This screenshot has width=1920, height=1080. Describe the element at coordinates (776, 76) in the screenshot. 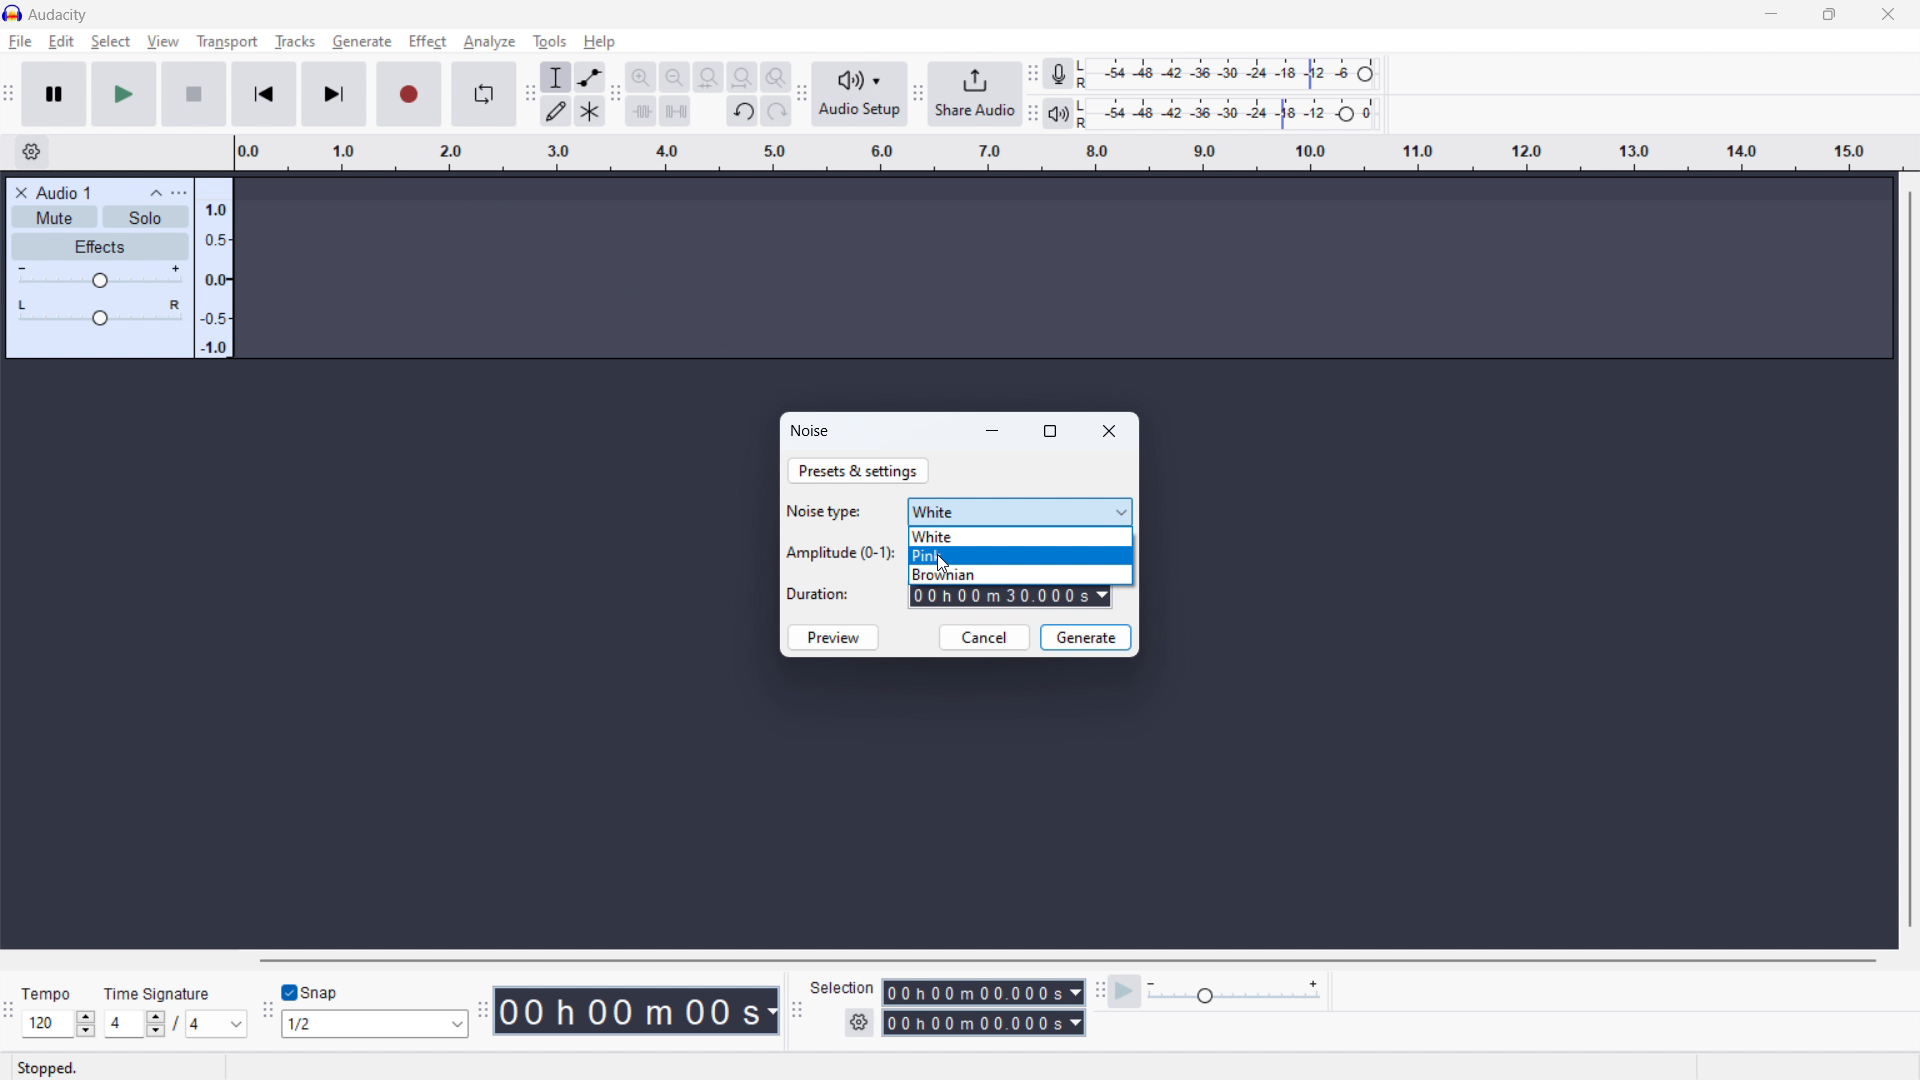

I see `toggle zoom` at that location.